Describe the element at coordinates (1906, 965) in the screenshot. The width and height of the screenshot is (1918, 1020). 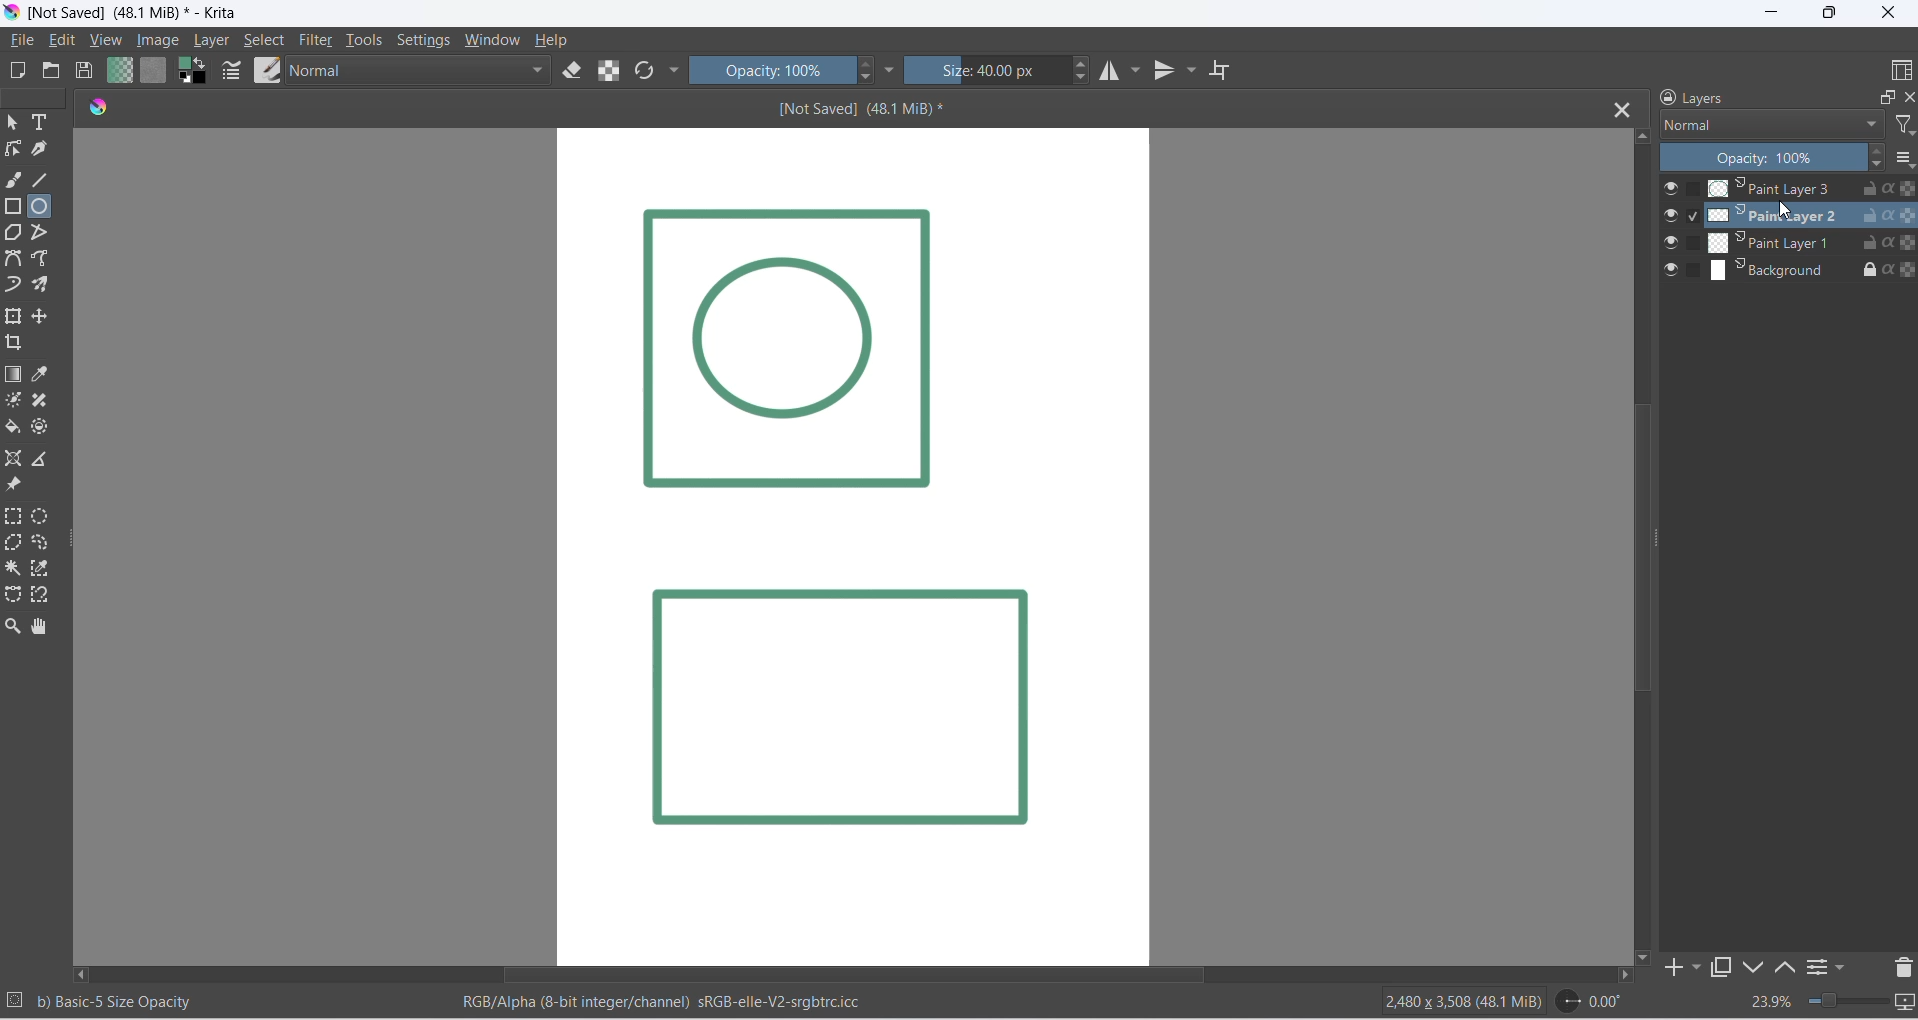
I see `delete` at that location.